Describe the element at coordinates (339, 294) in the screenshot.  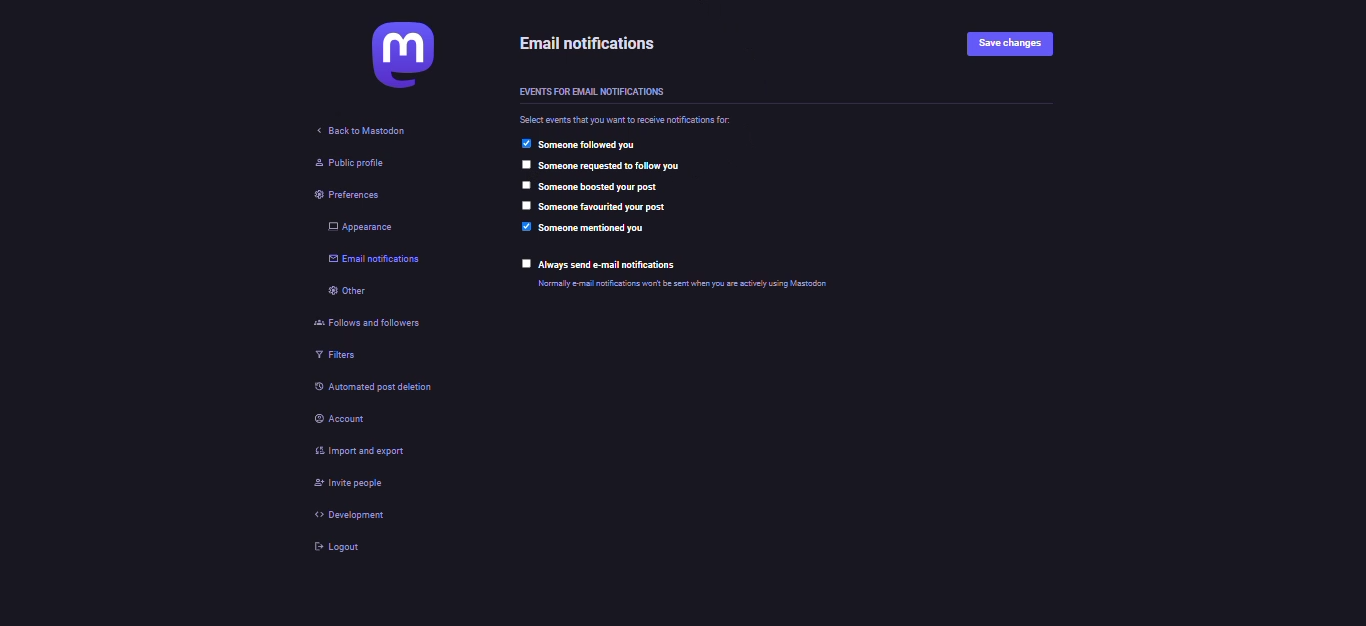
I see `other` at that location.